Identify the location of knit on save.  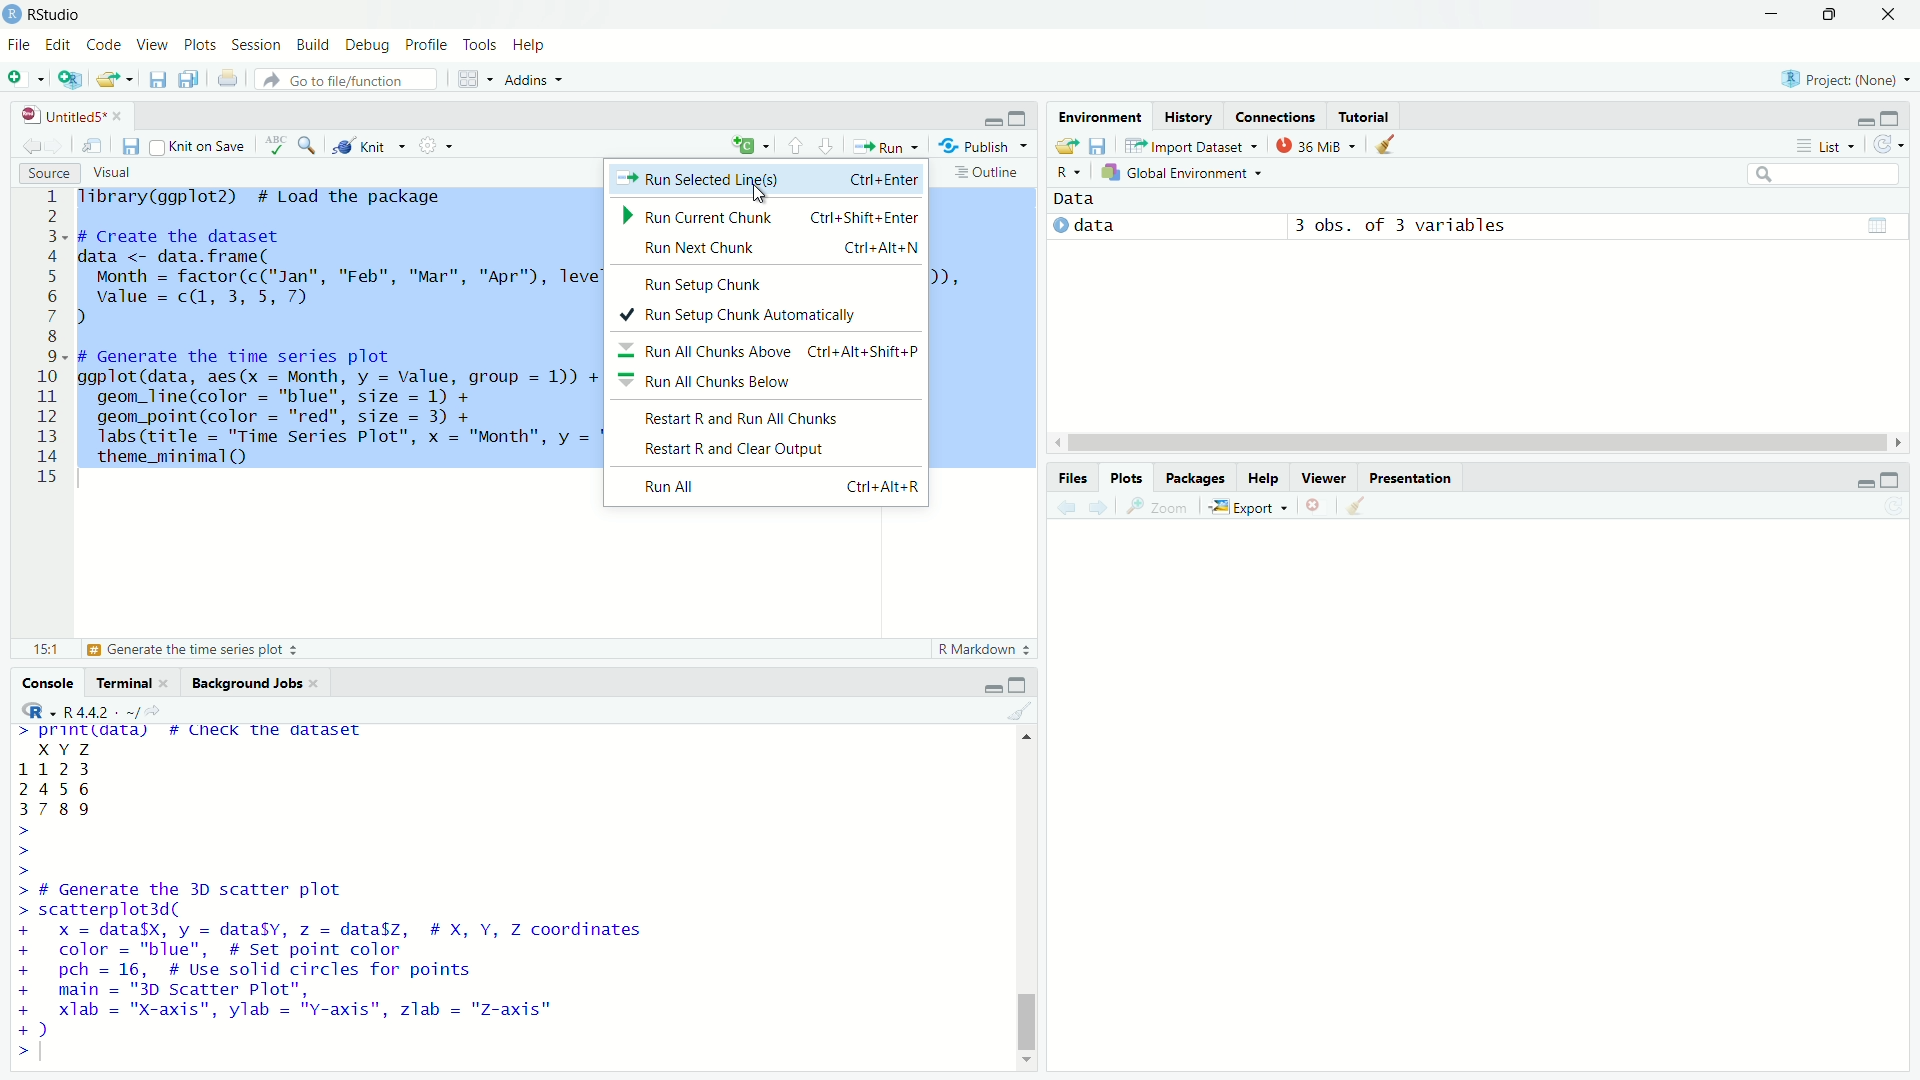
(198, 146).